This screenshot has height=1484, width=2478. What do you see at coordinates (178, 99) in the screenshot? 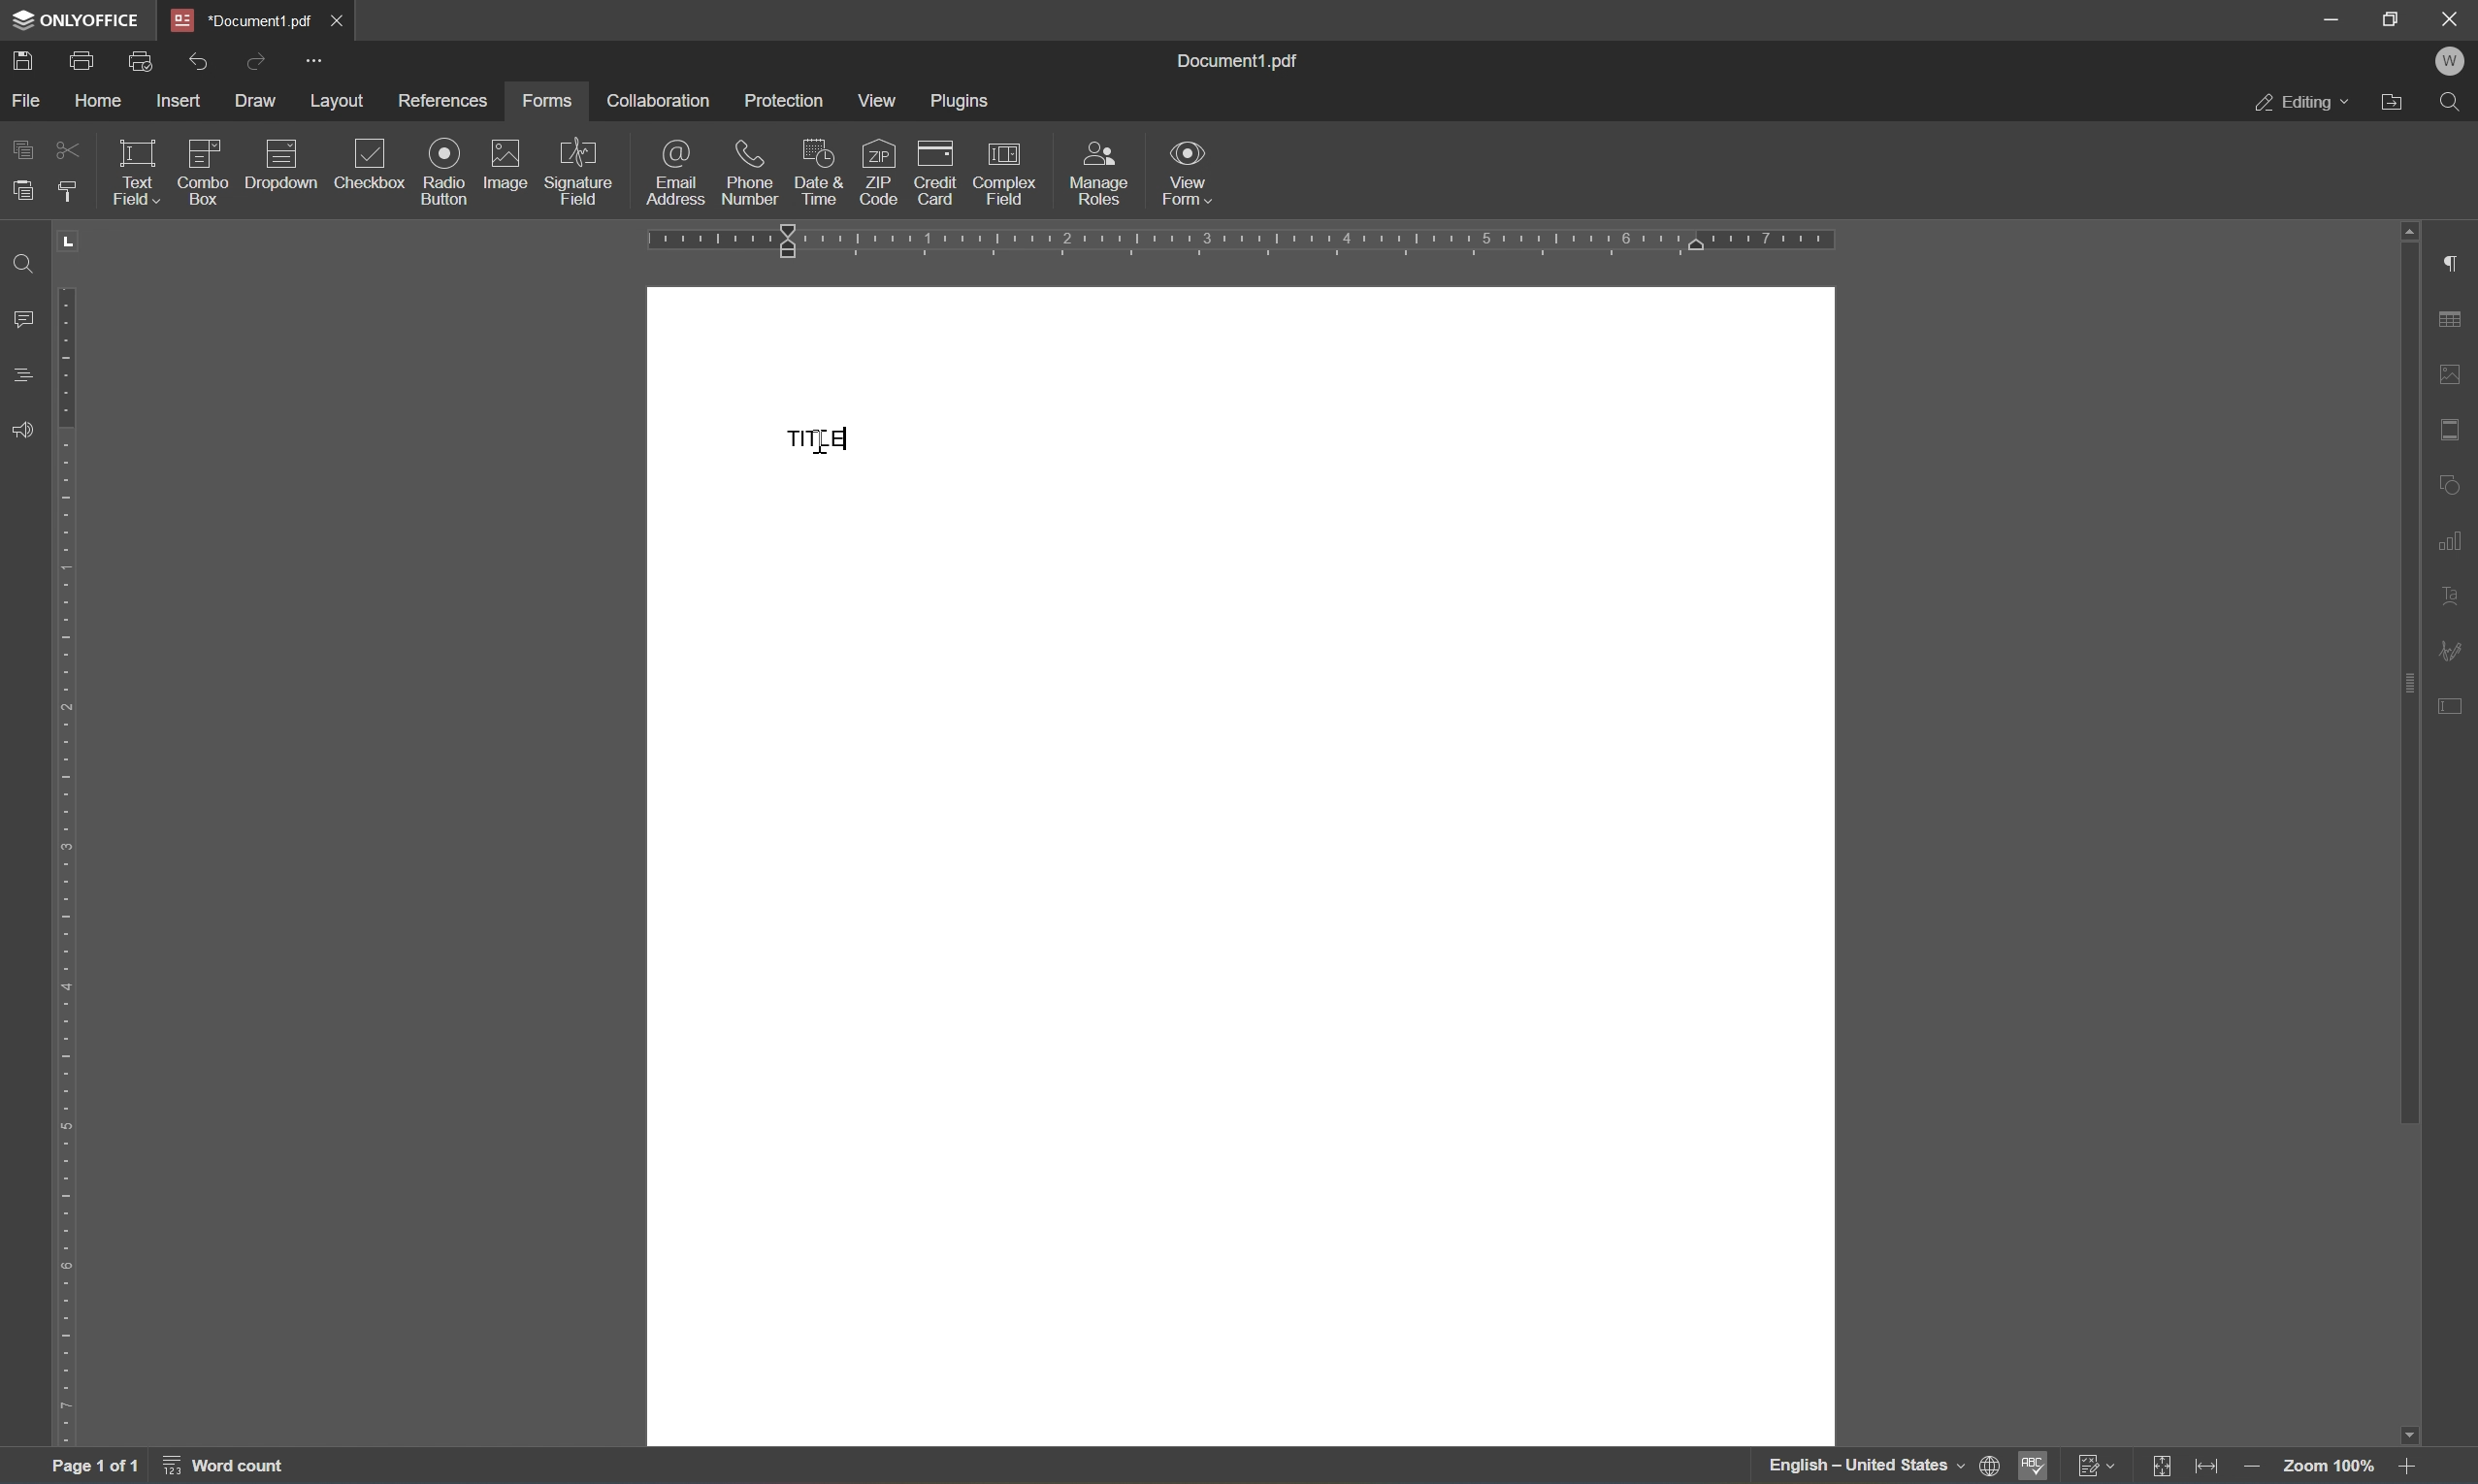
I see `insert` at bounding box center [178, 99].